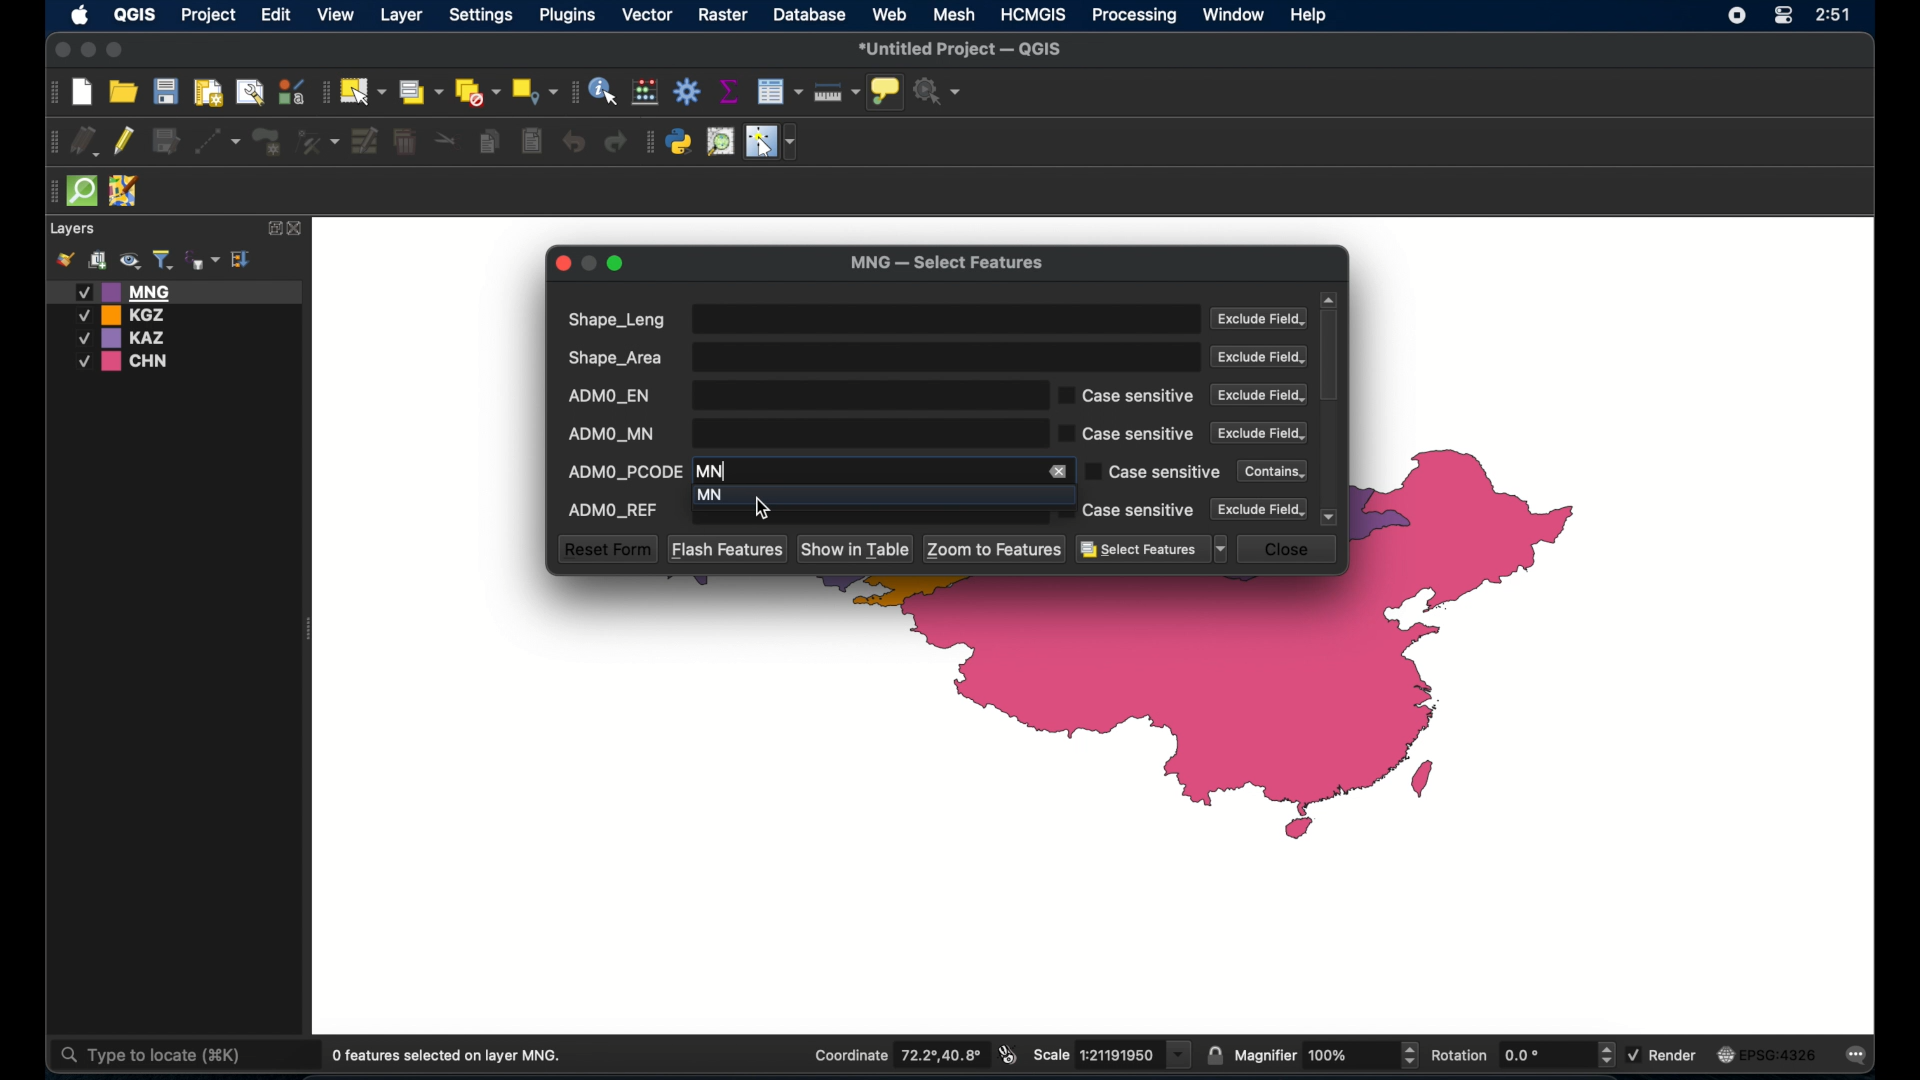 This screenshot has width=1920, height=1080. I want to click on untitled project - QGIS, so click(962, 49).